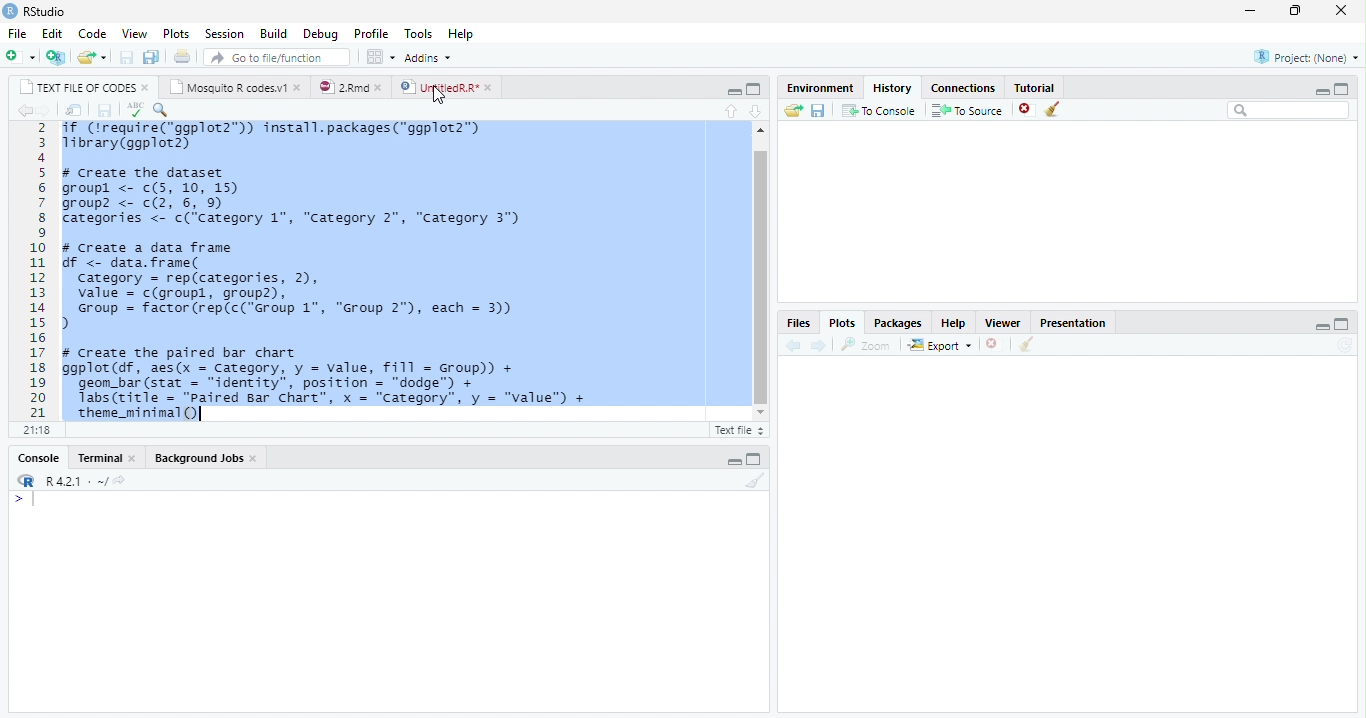  I want to click on 2 3 4 5 6 7 8 9 10 11 12 13 14 15 16 17 18 19 20 21, so click(39, 270).